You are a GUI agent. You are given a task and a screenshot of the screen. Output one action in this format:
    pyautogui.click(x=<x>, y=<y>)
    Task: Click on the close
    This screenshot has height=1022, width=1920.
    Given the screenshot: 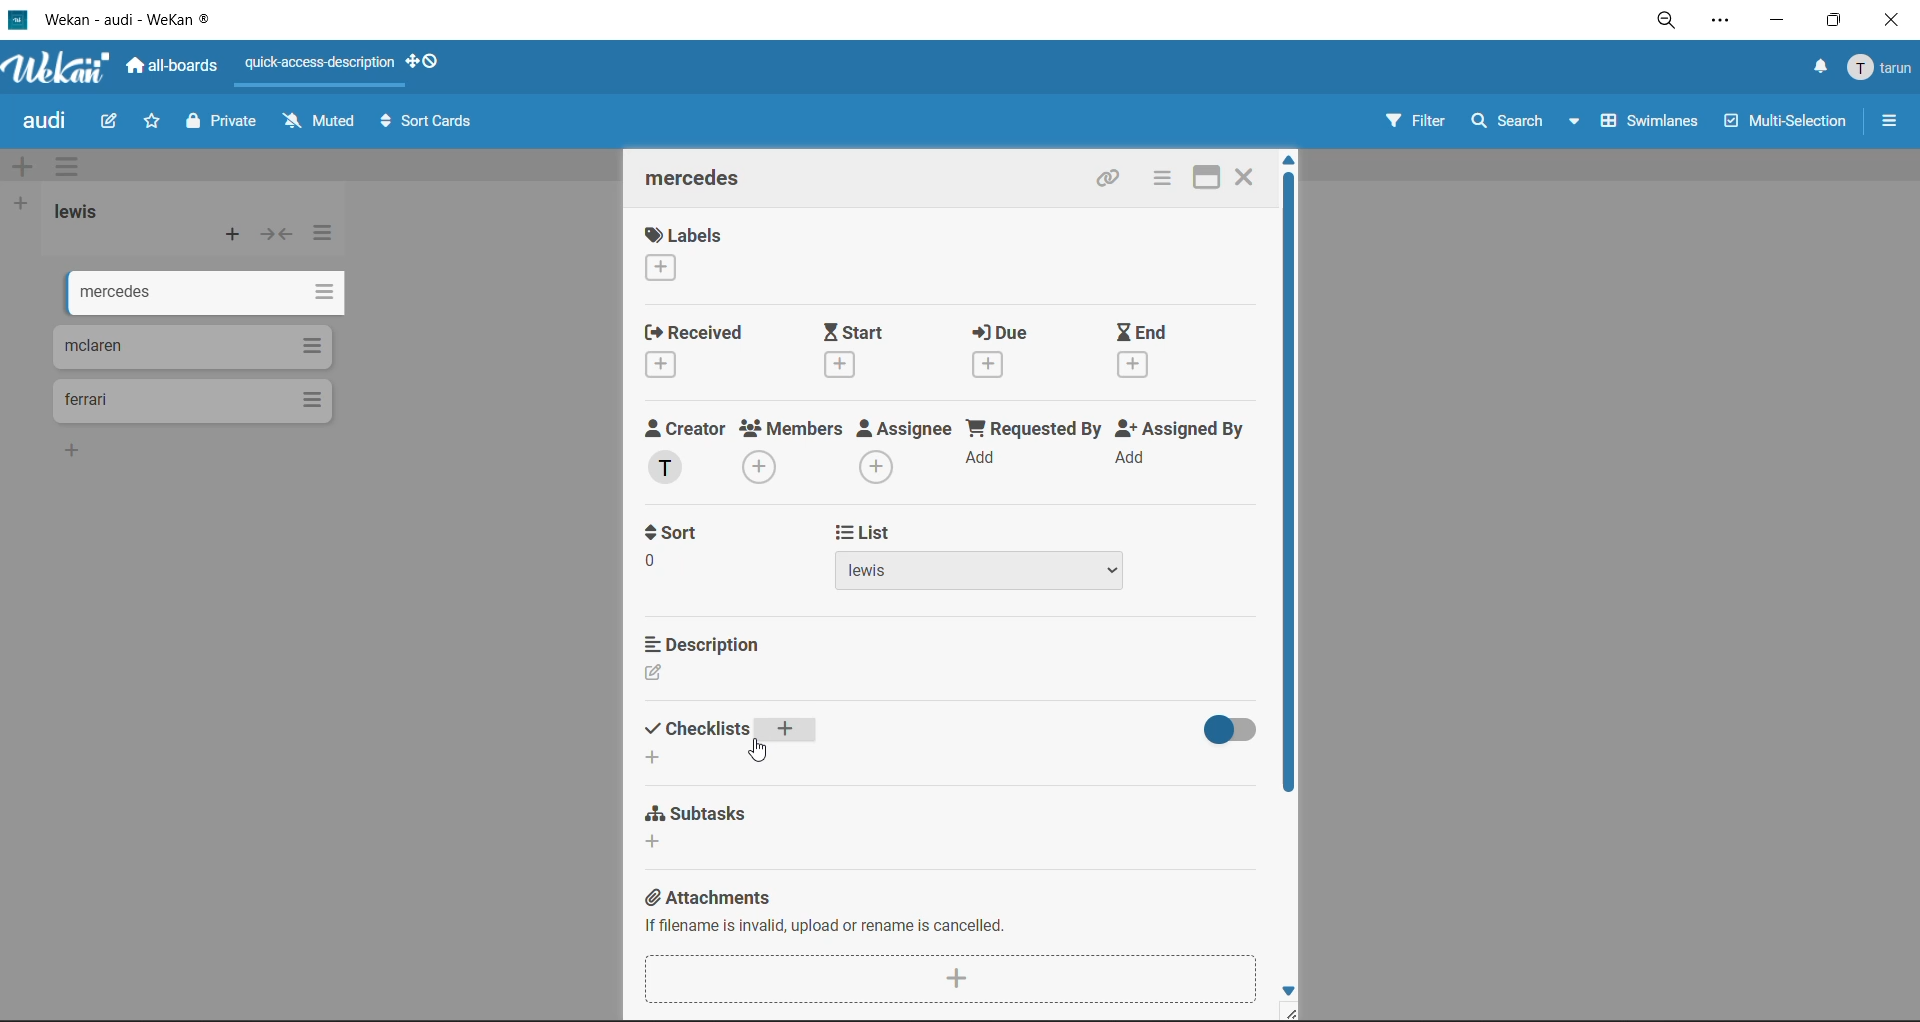 What is the action you would take?
    pyautogui.click(x=1890, y=21)
    